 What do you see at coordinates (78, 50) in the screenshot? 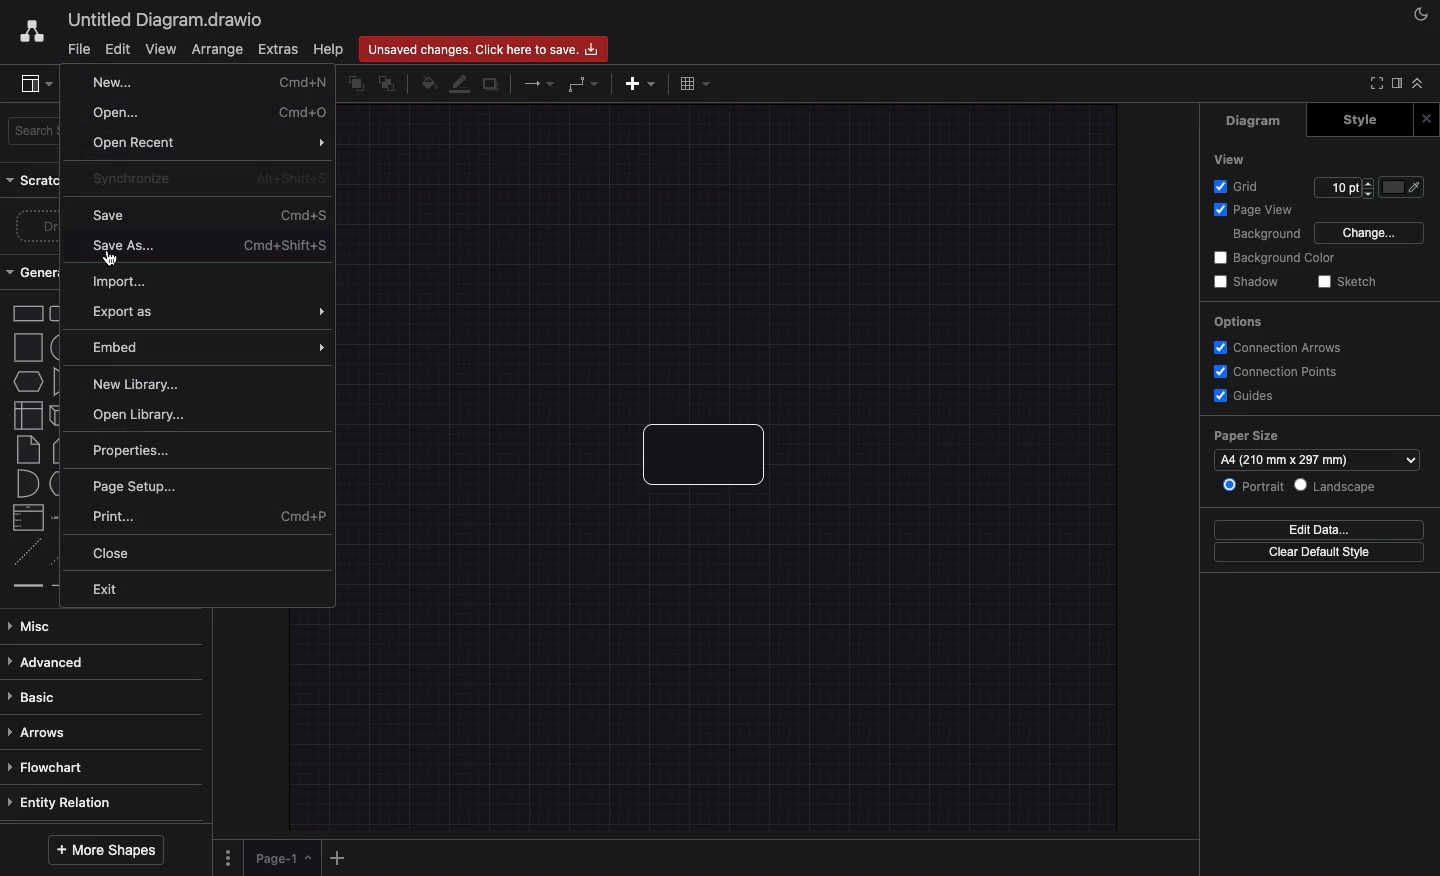
I see `File` at bounding box center [78, 50].